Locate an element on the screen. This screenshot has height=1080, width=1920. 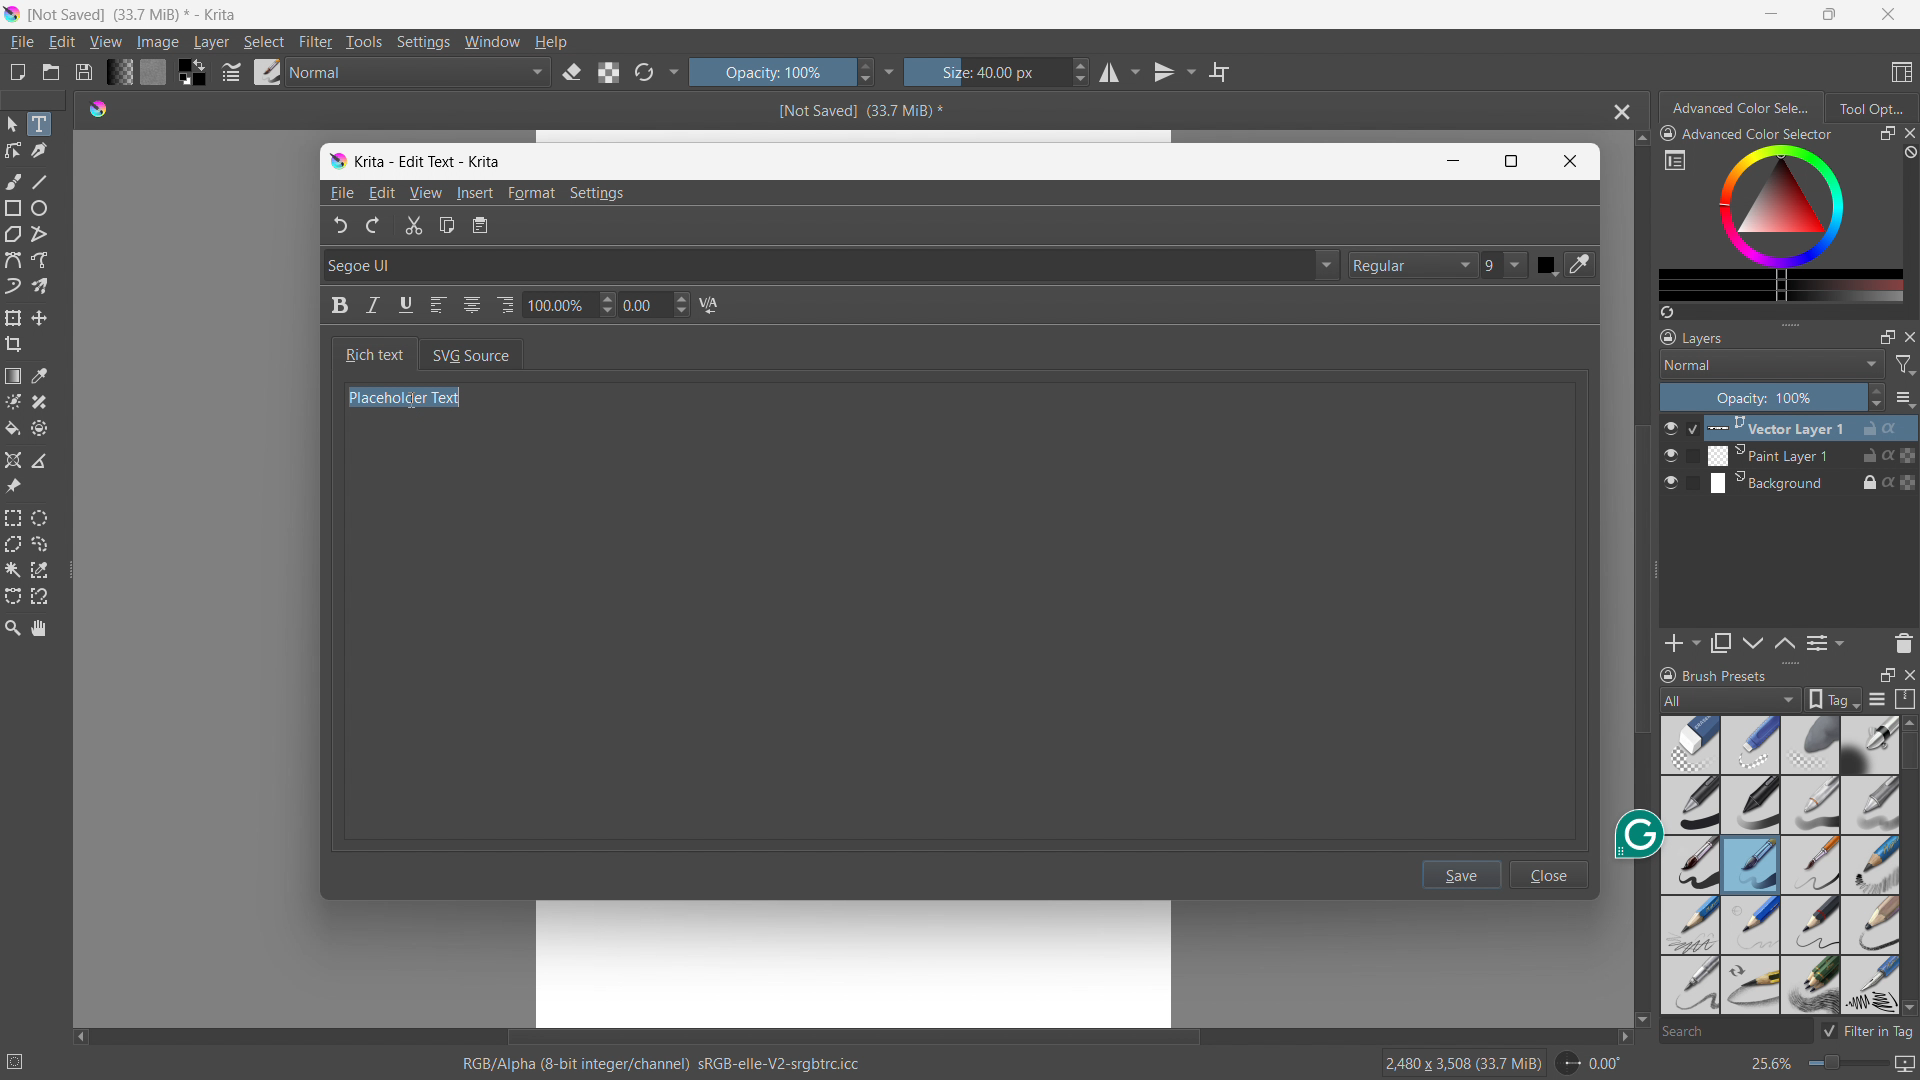
rectangle tool is located at coordinates (14, 208).